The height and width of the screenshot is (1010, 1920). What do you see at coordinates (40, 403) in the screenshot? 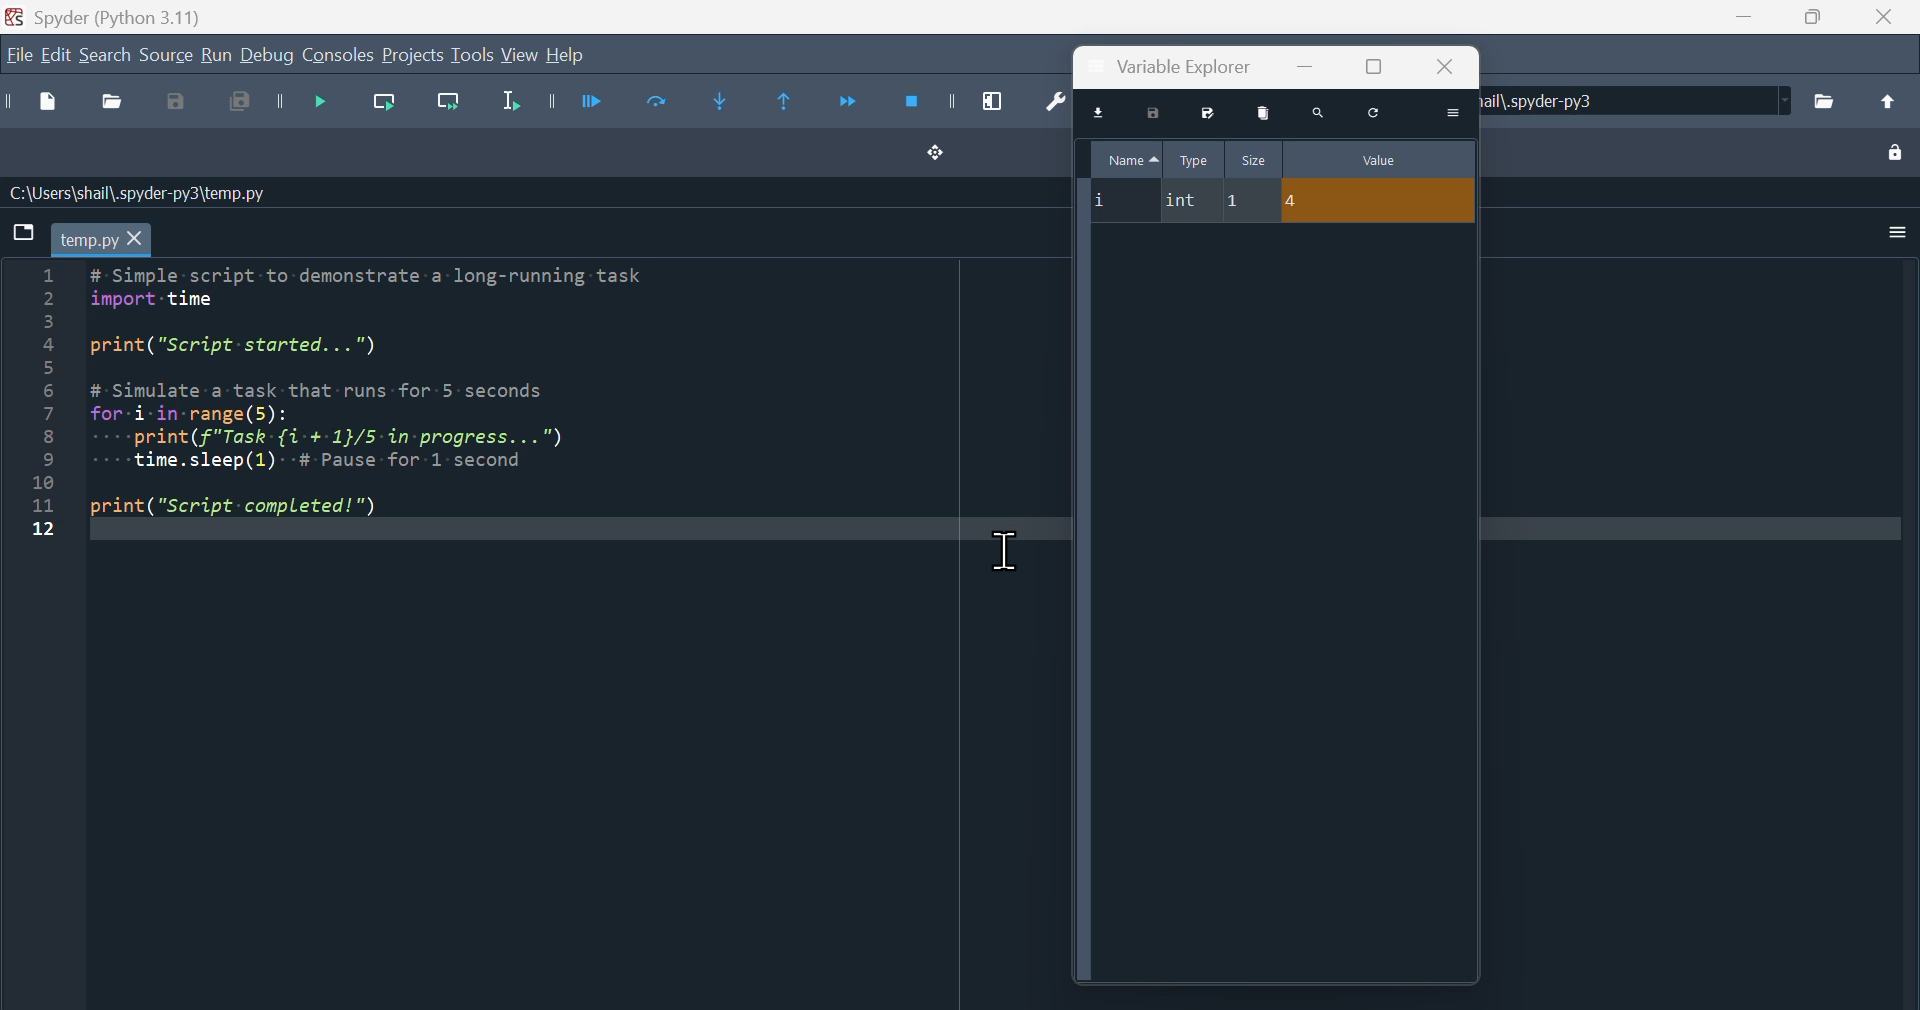
I see `line number` at bounding box center [40, 403].